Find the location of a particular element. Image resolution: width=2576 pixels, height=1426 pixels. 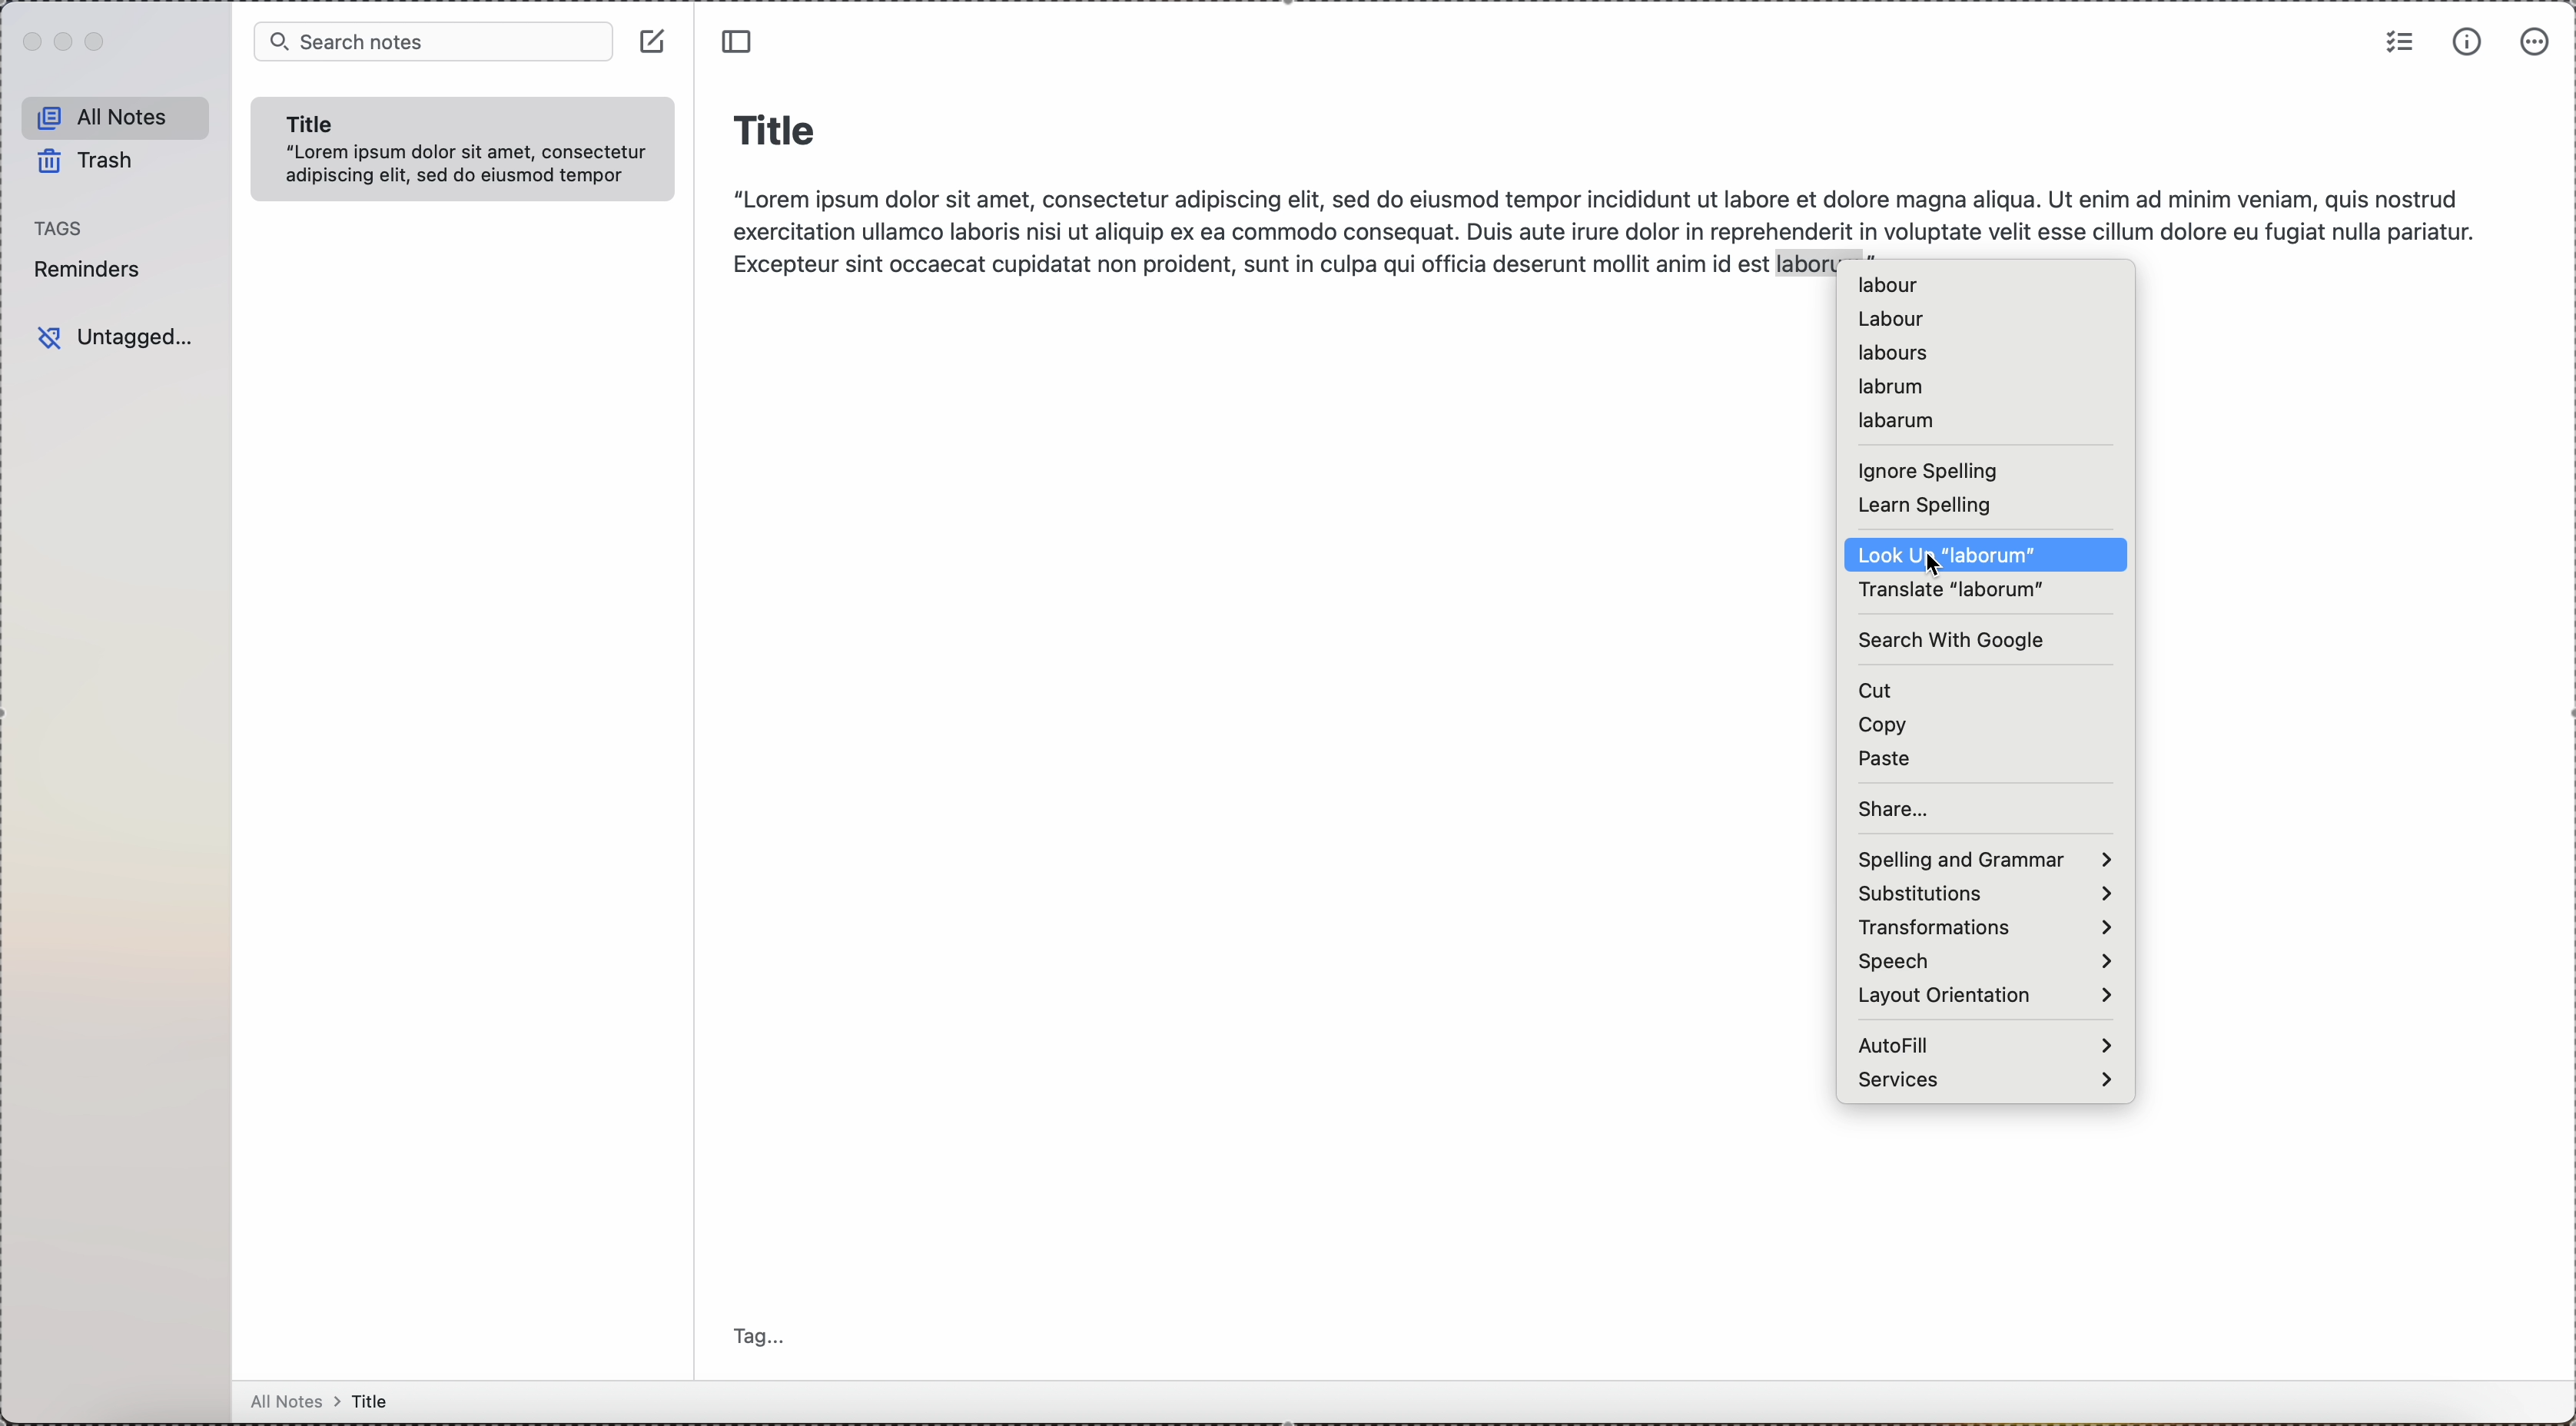

spelling and grammar is located at coordinates (1987, 861).